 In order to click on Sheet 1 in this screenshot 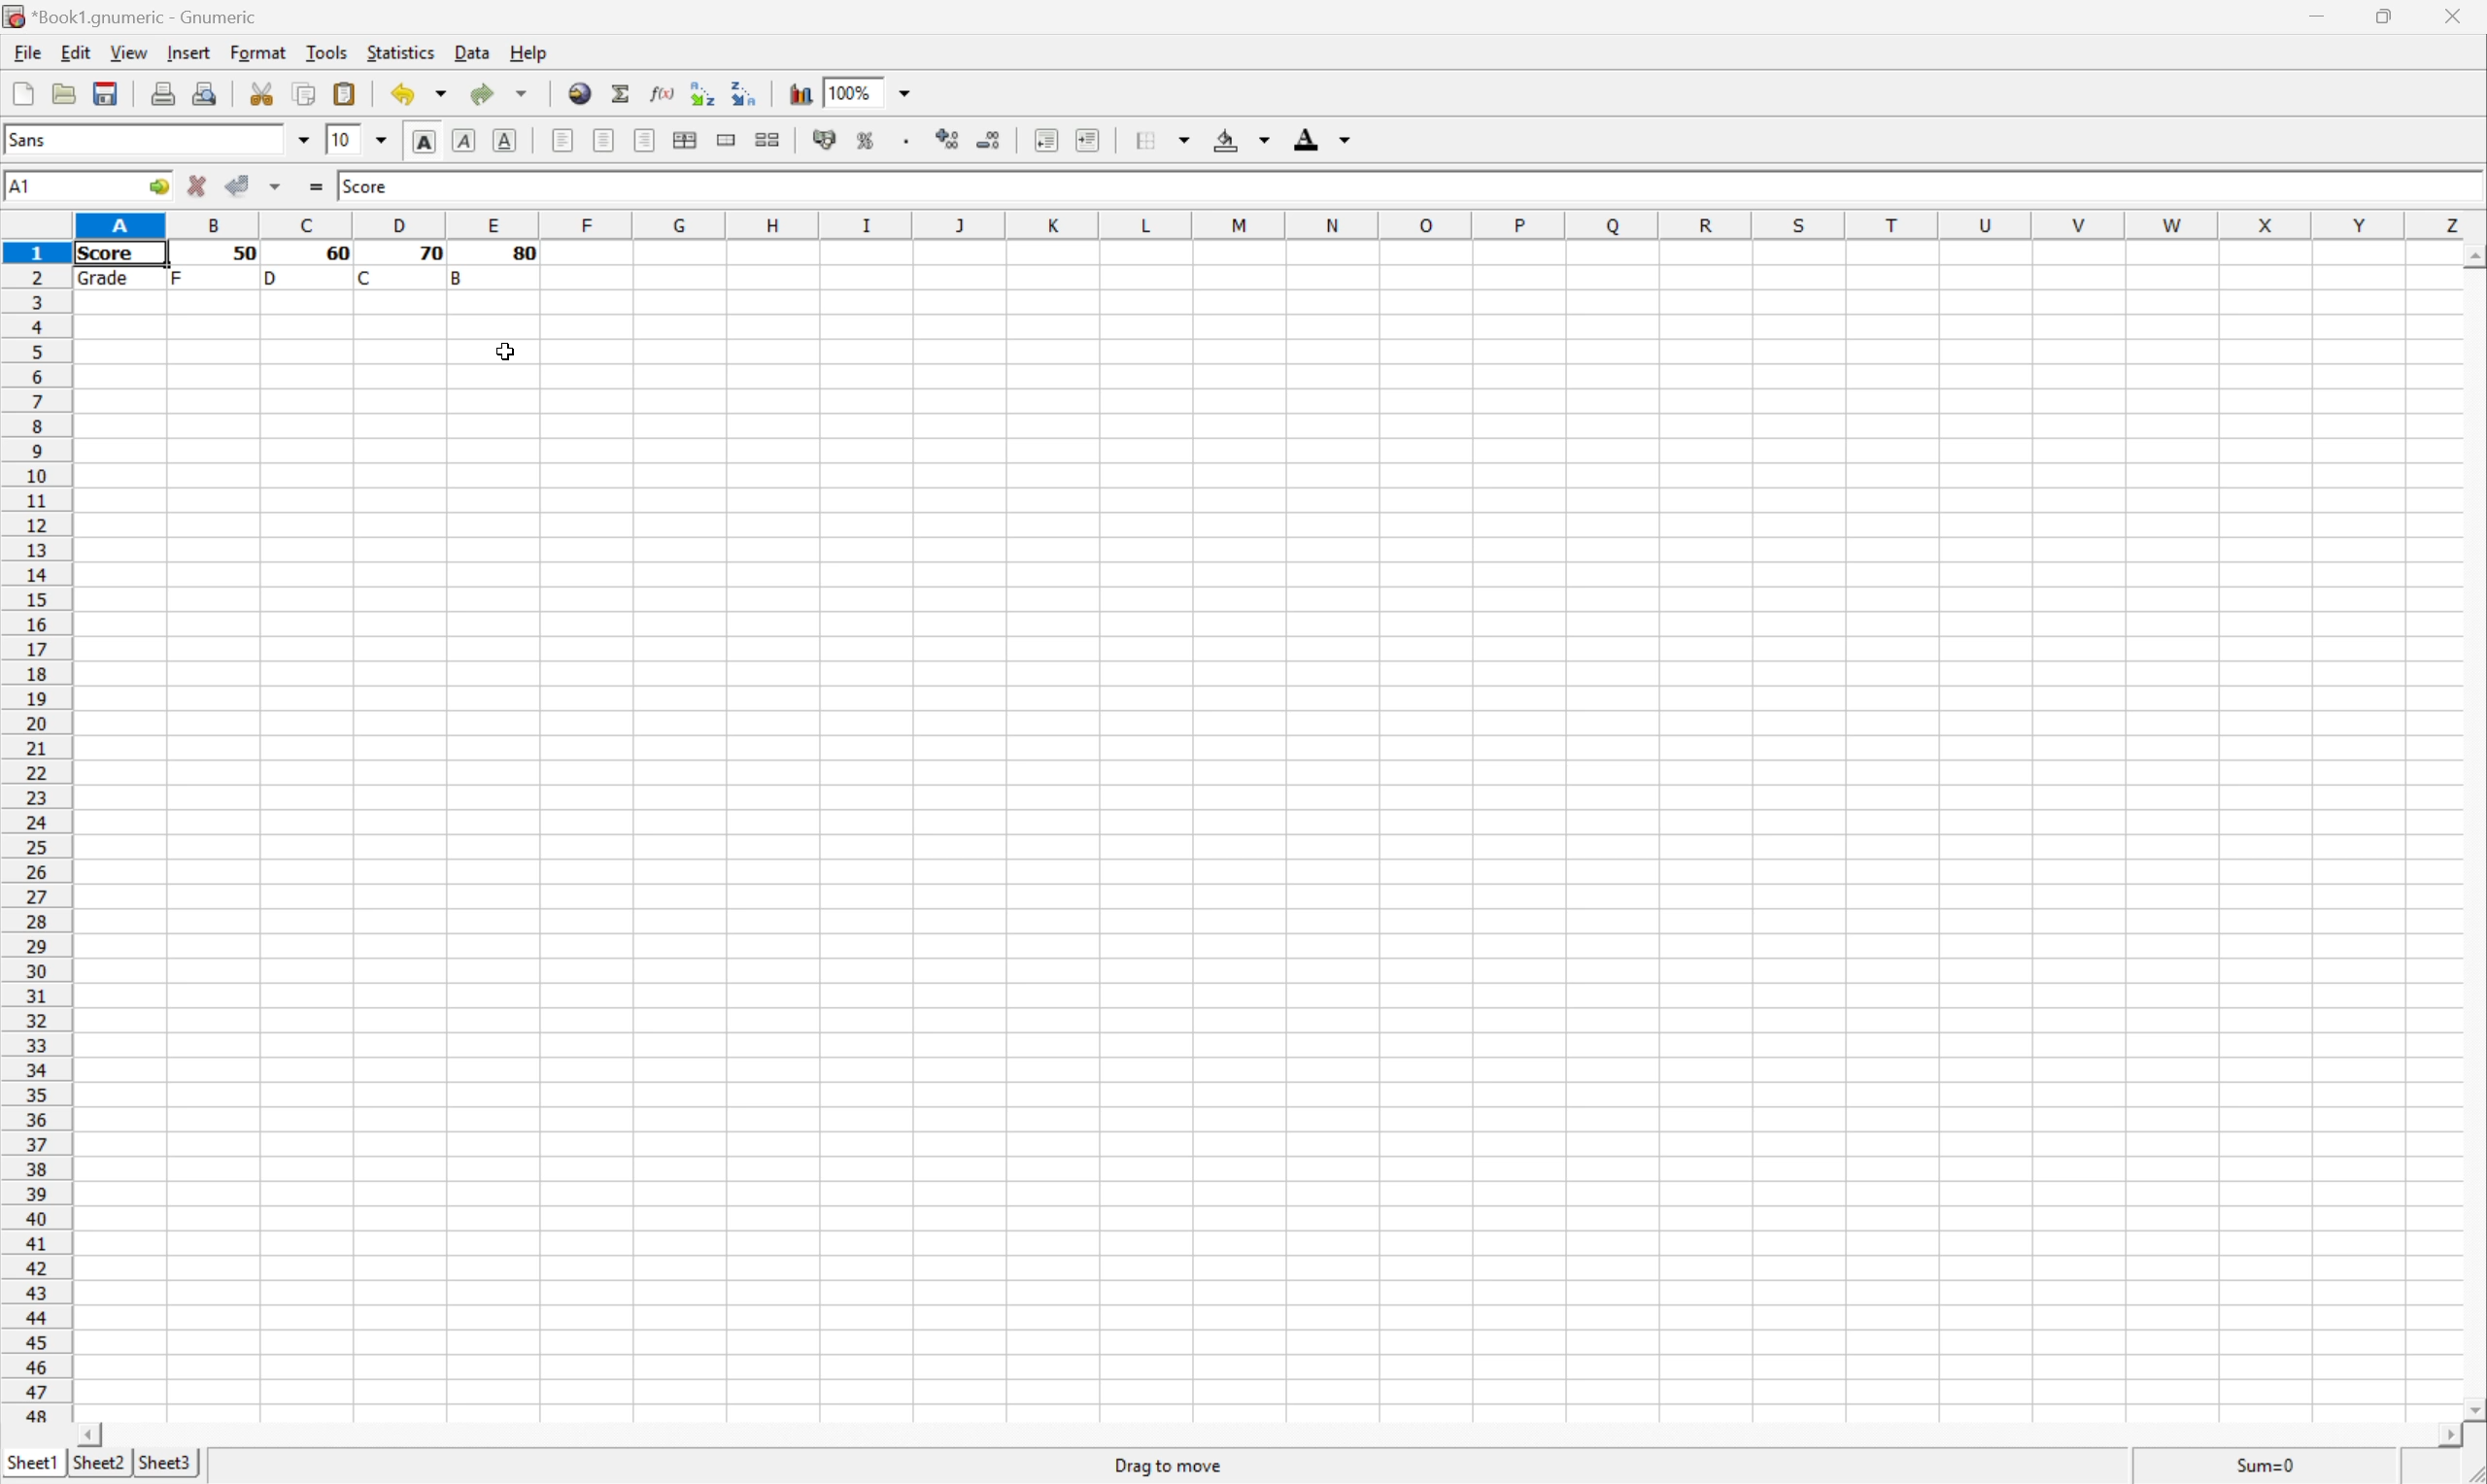, I will do `click(31, 1462)`.